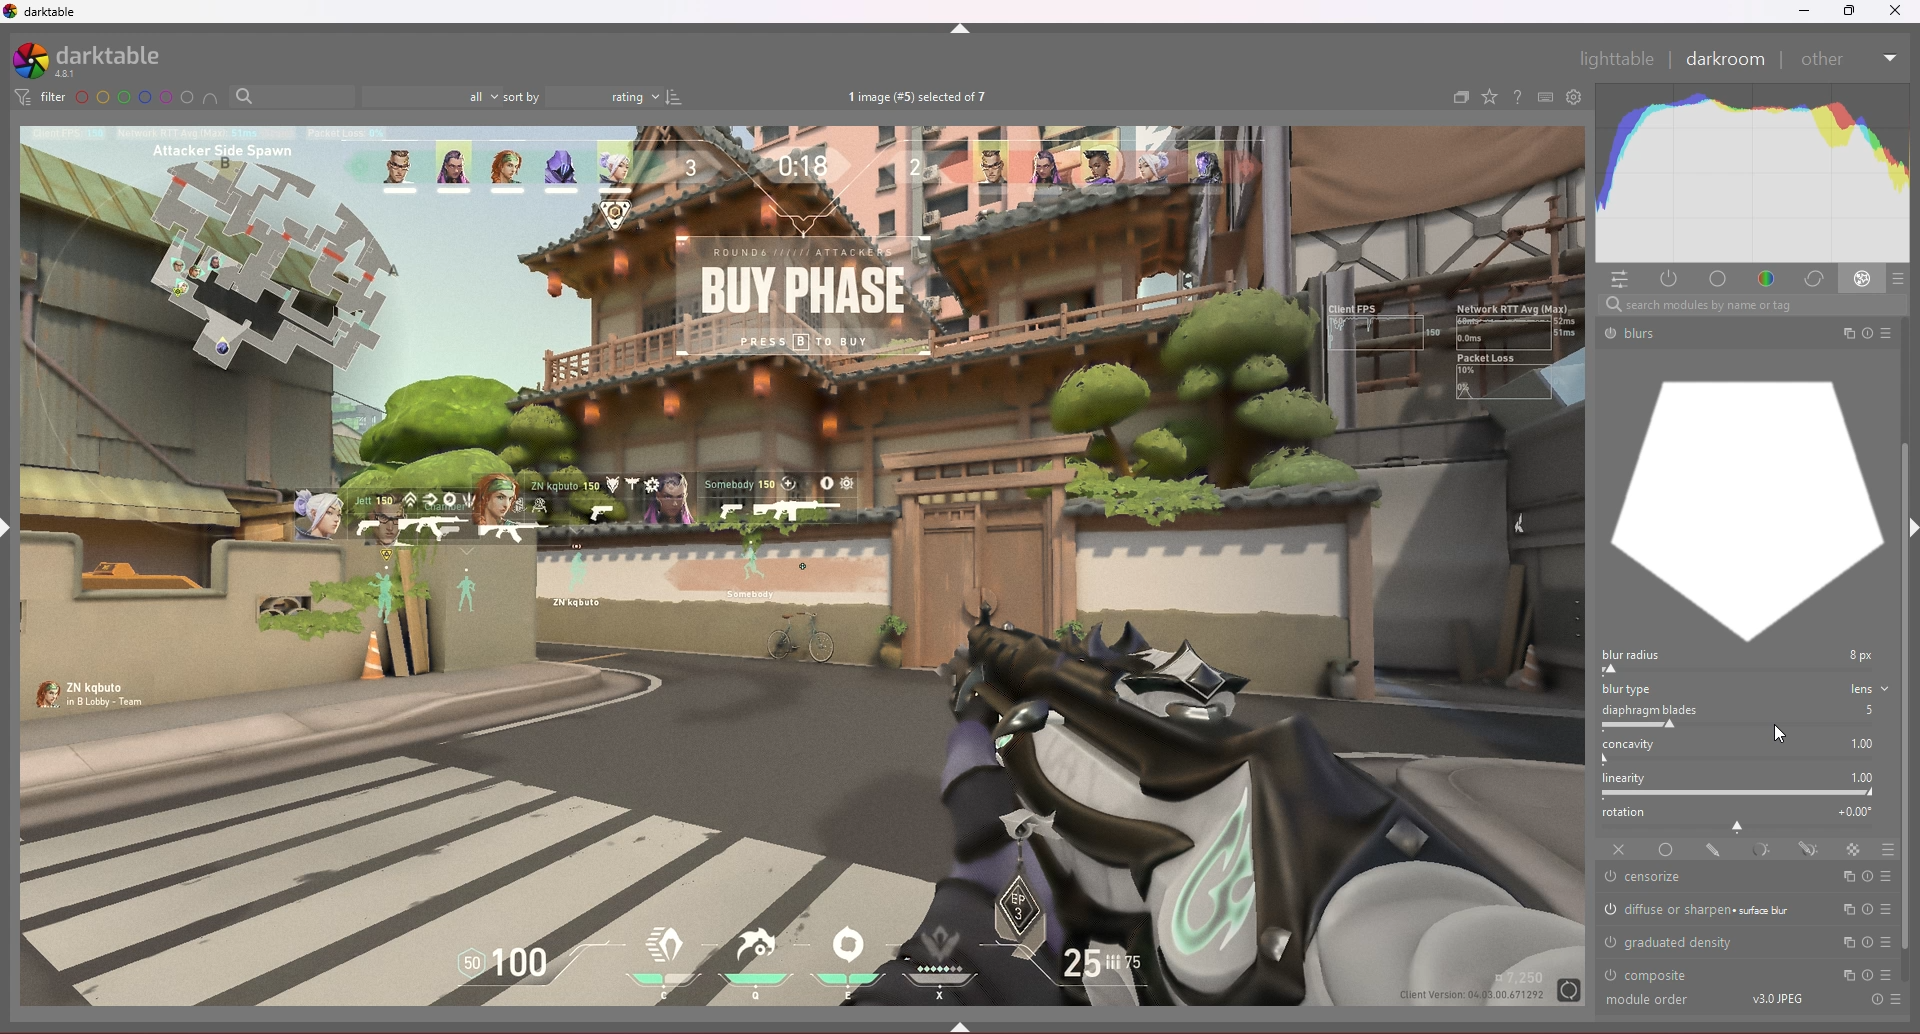  I want to click on graduated density, so click(1673, 941).